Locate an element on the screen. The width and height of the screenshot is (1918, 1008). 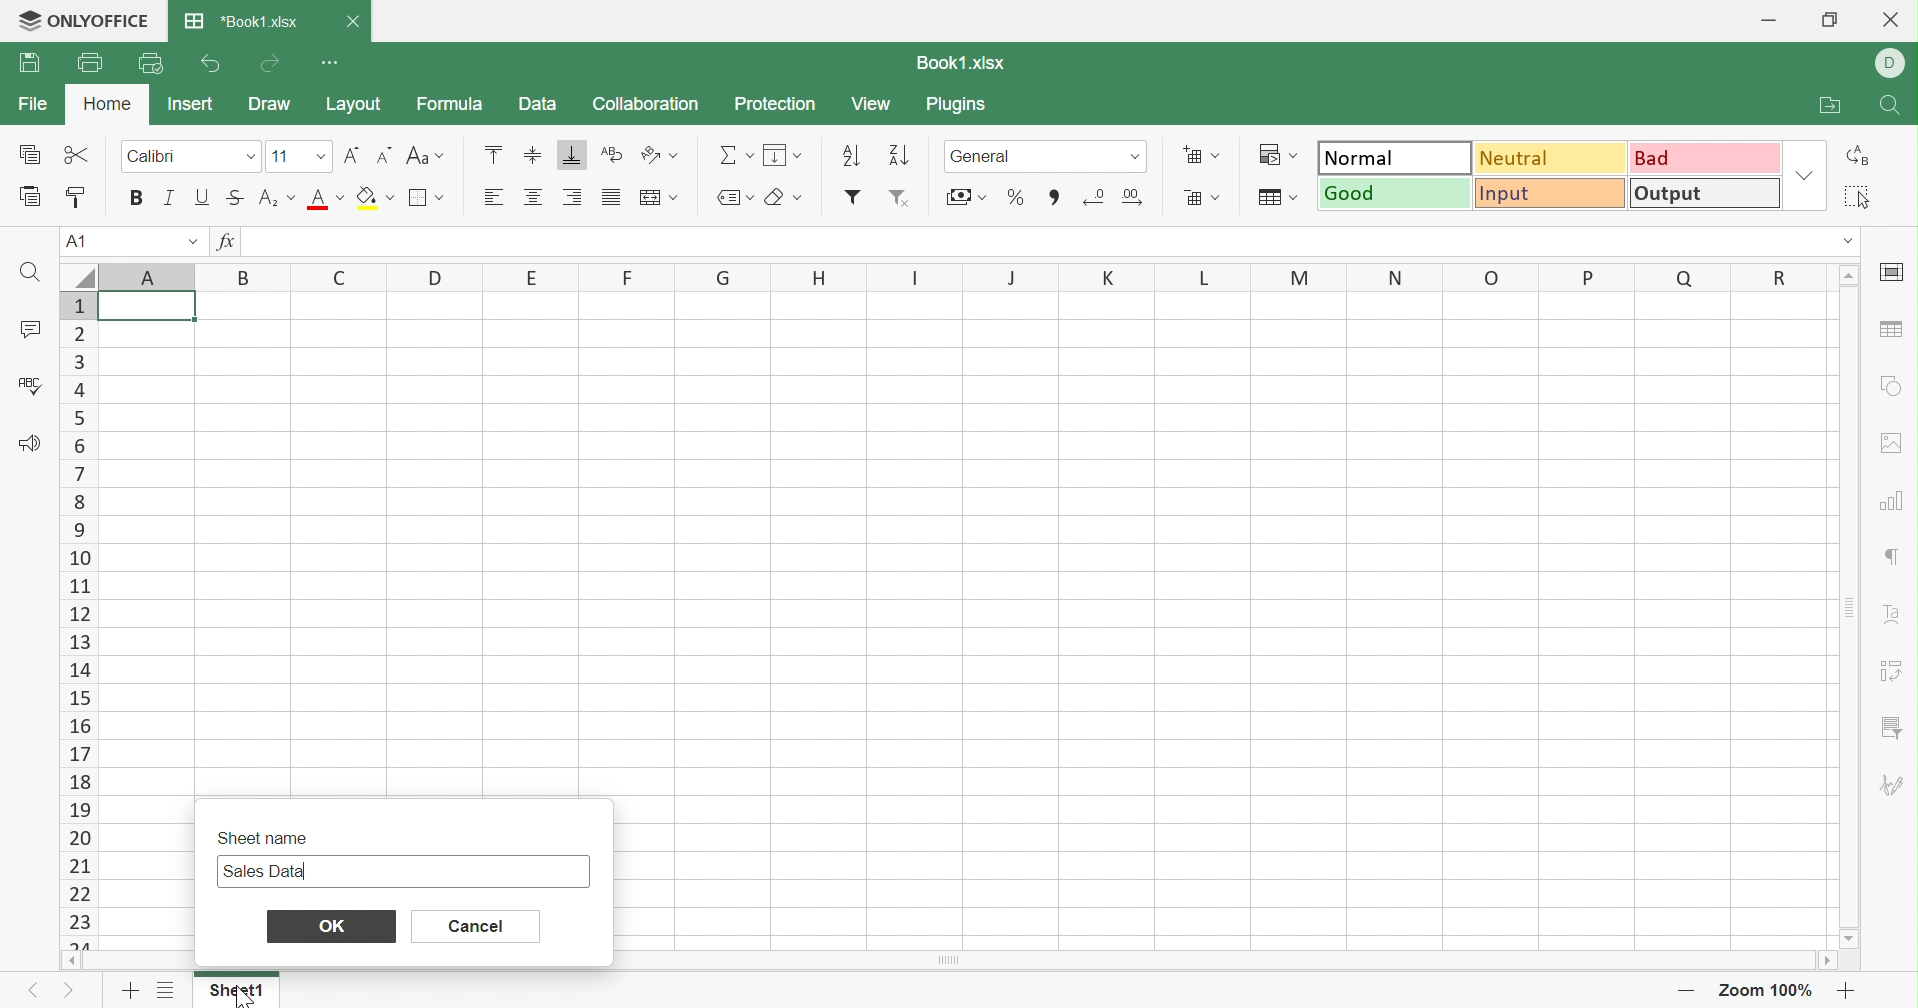
D is located at coordinates (1889, 62).